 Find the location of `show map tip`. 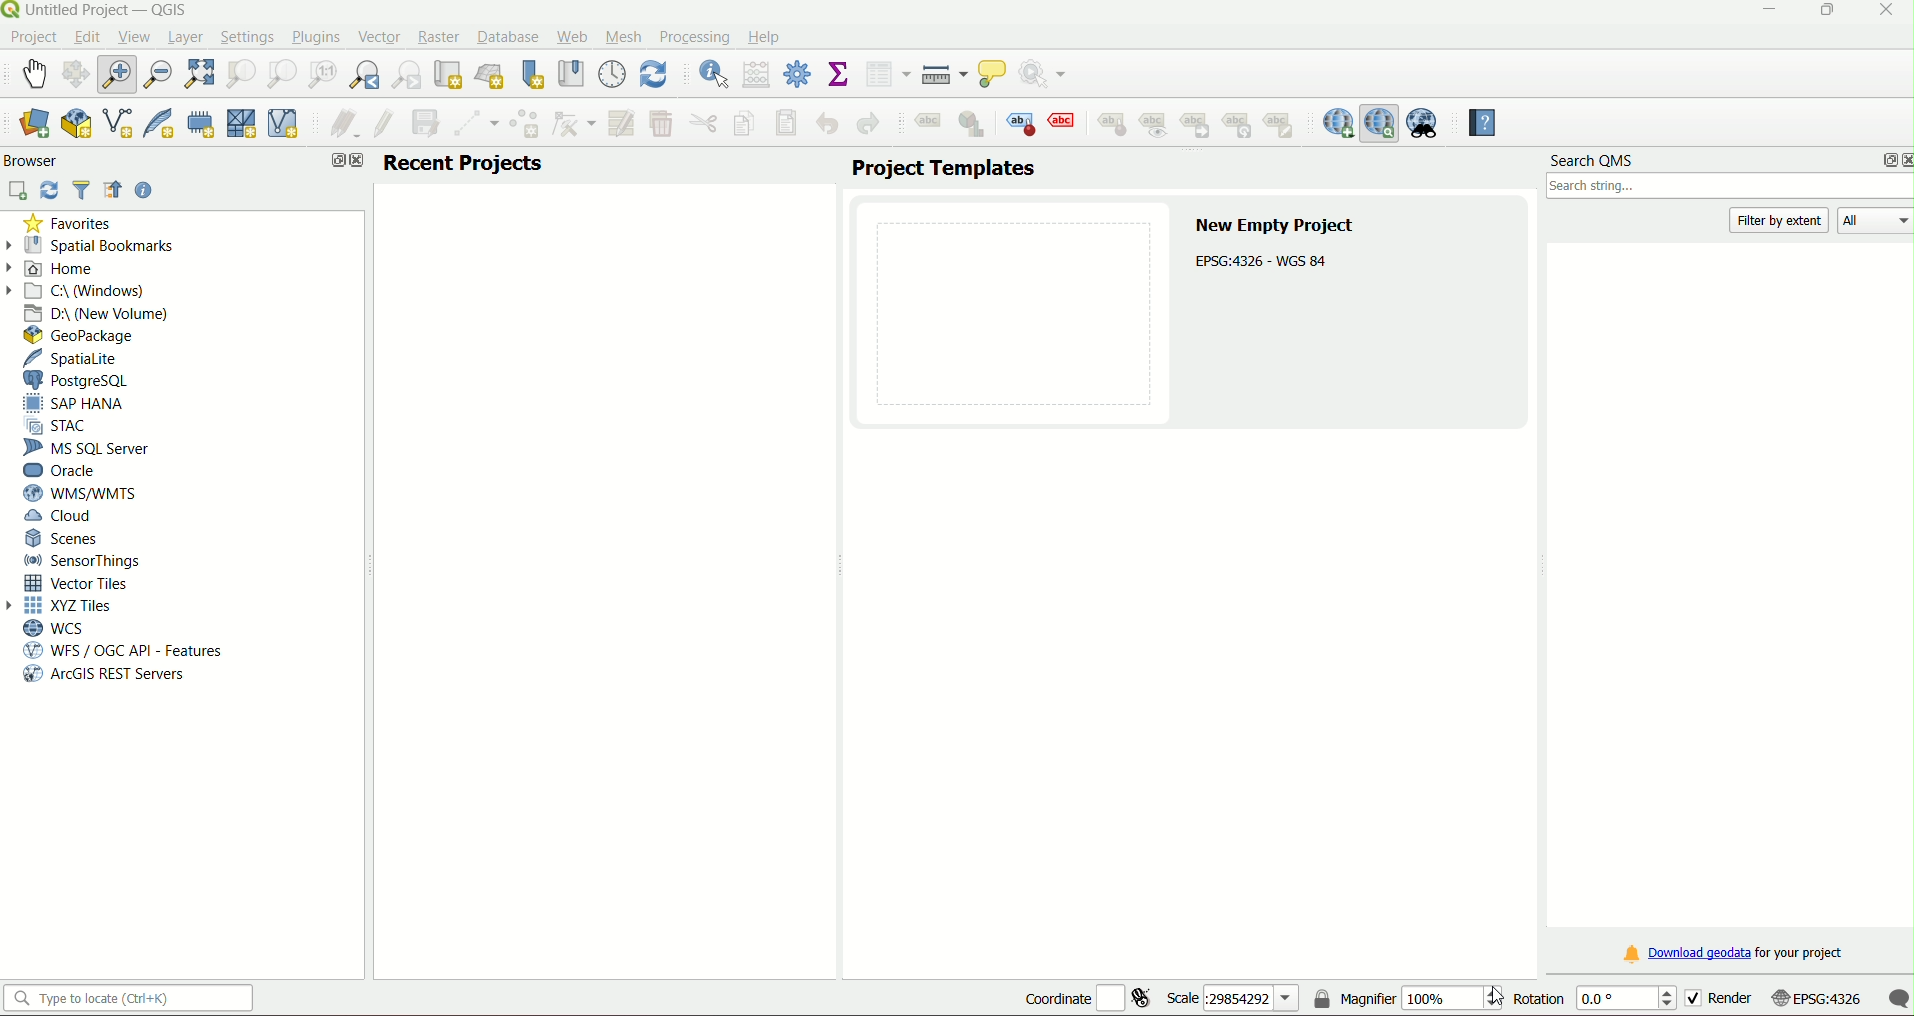

show map tip is located at coordinates (994, 75).